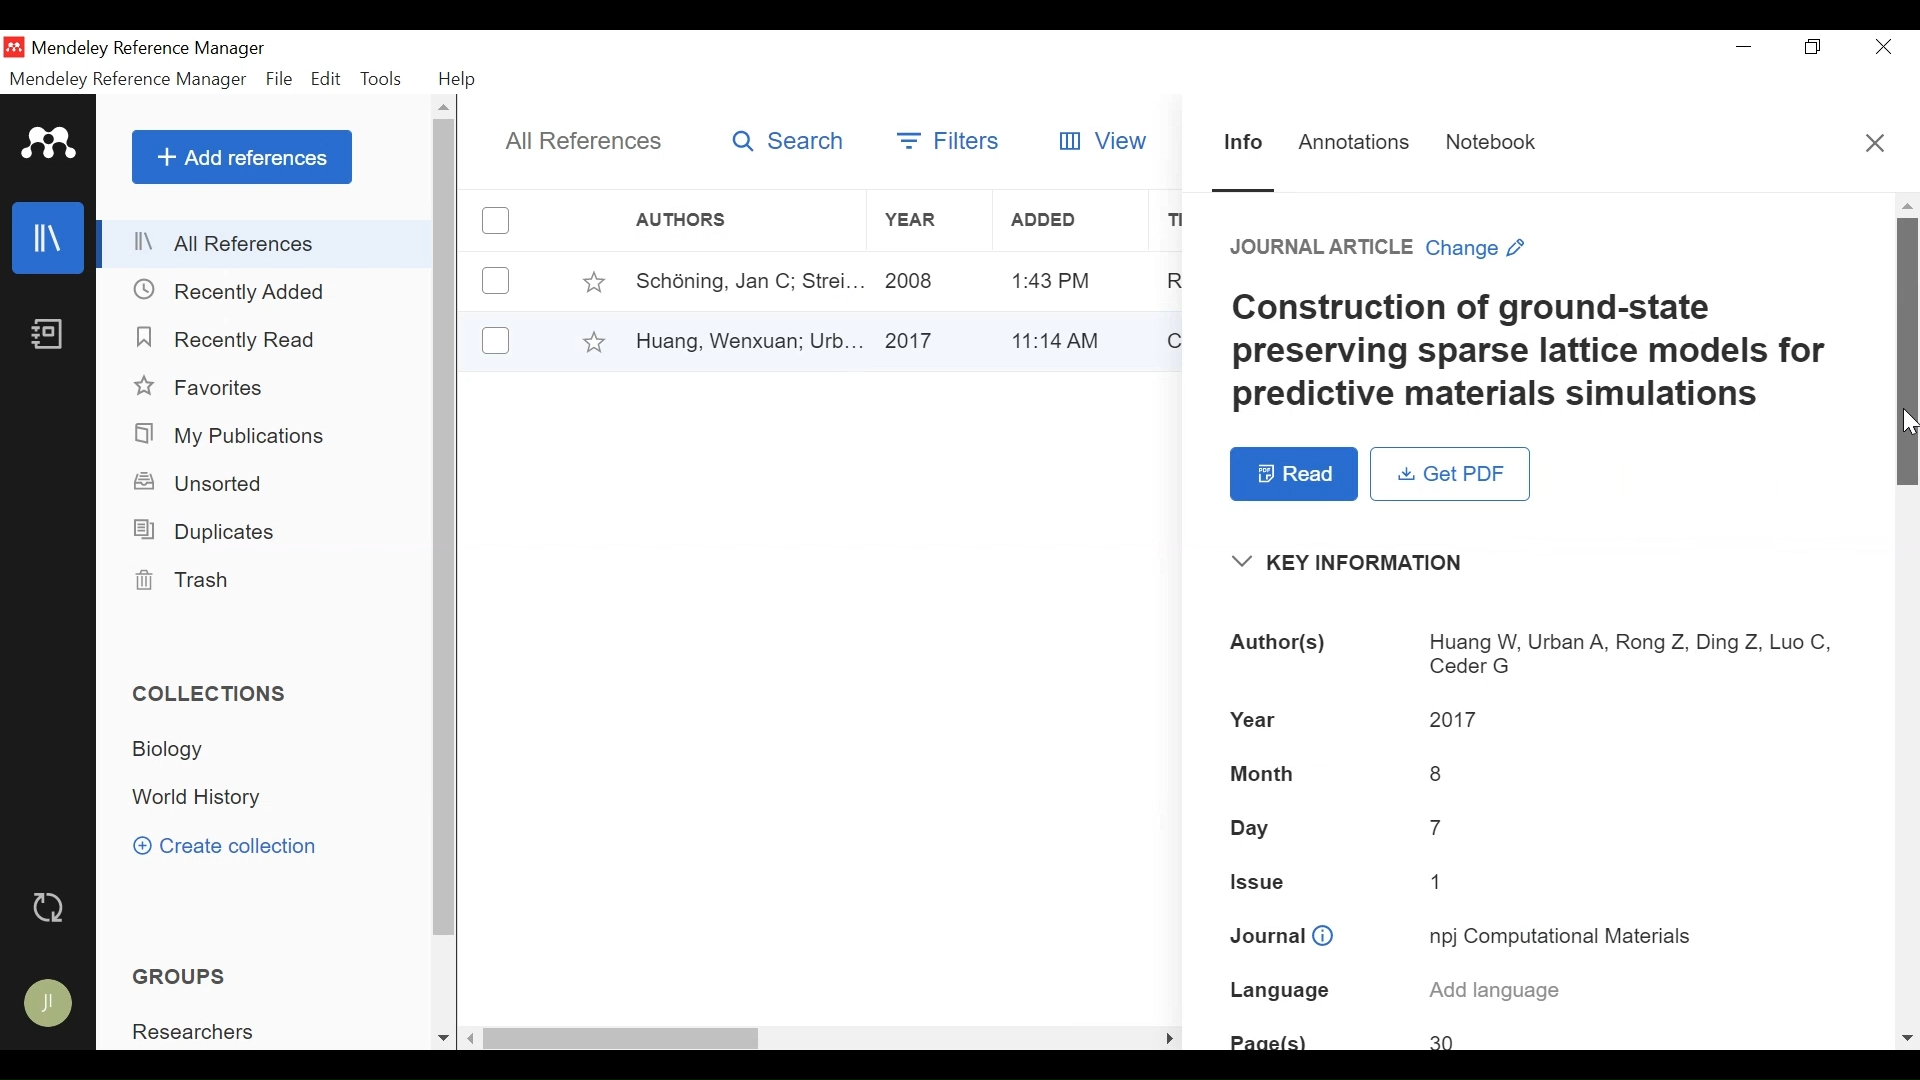 The image size is (1920, 1080). What do you see at coordinates (1065, 280) in the screenshot?
I see `Added` at bounding box center [1065, 280].